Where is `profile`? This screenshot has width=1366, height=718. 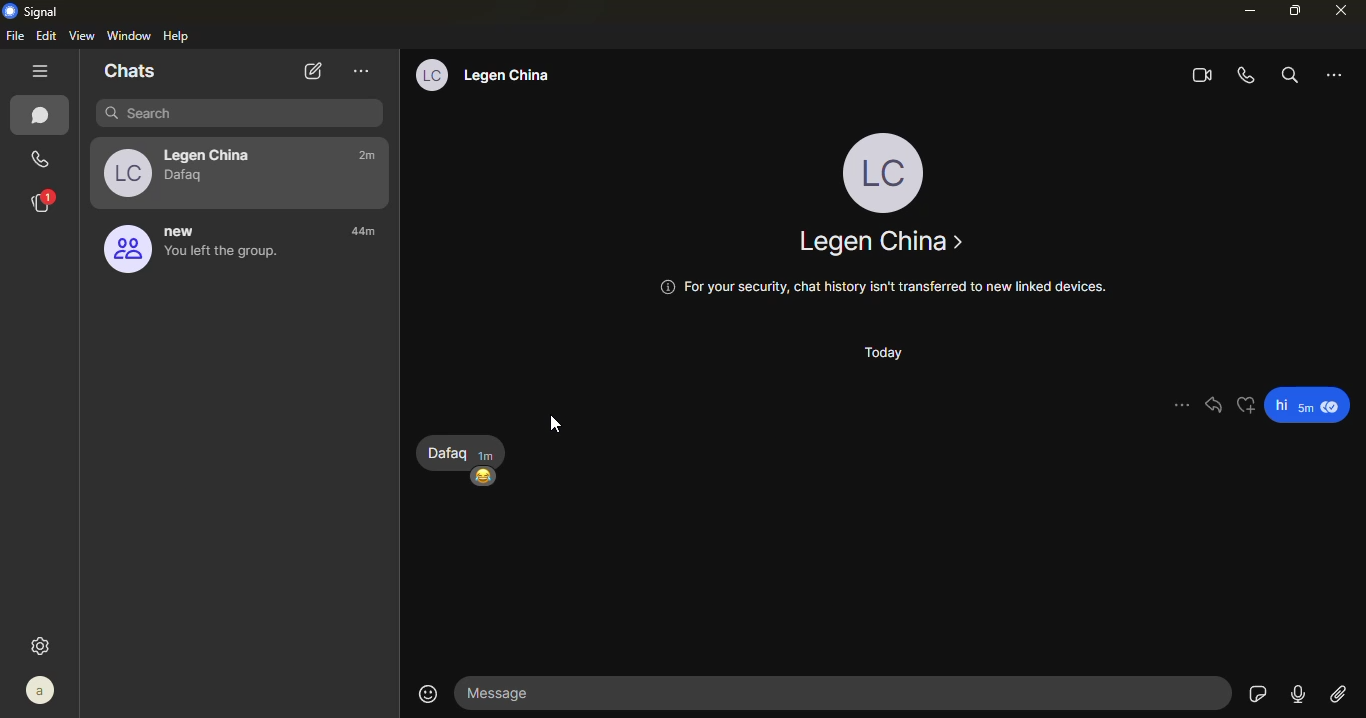
profile is located at coordinates (42, 690).